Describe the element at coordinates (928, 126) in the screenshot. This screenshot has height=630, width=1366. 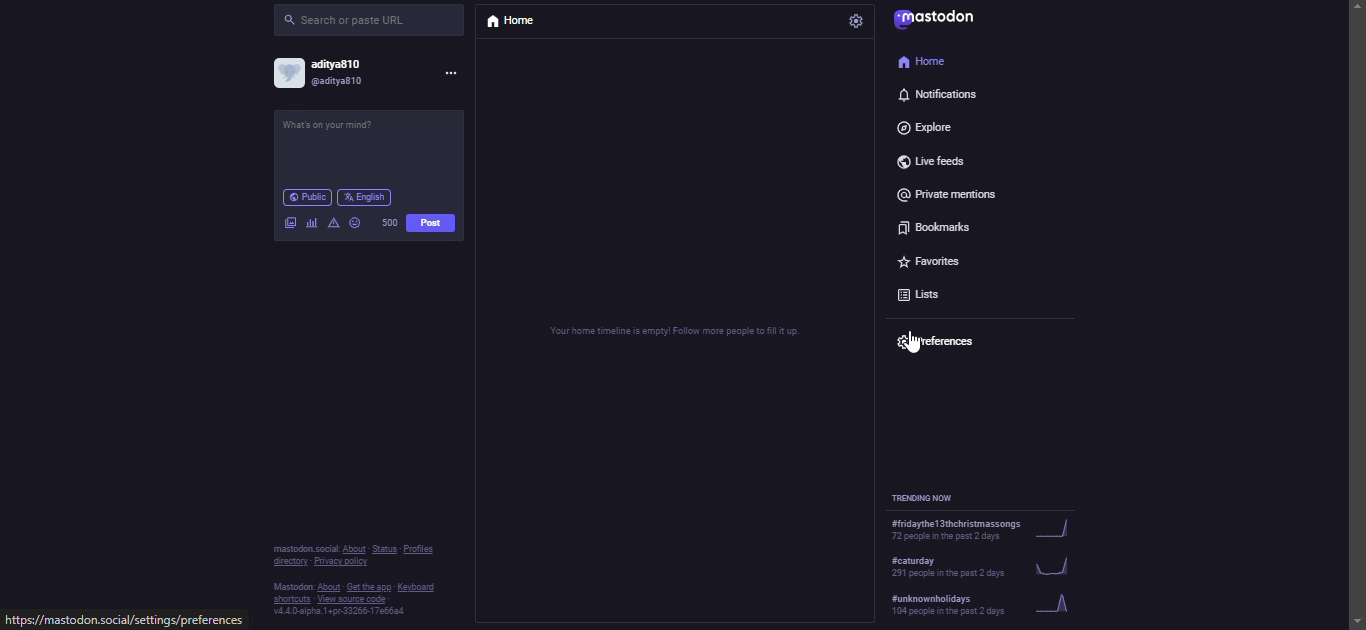
I see `explore` at that location.